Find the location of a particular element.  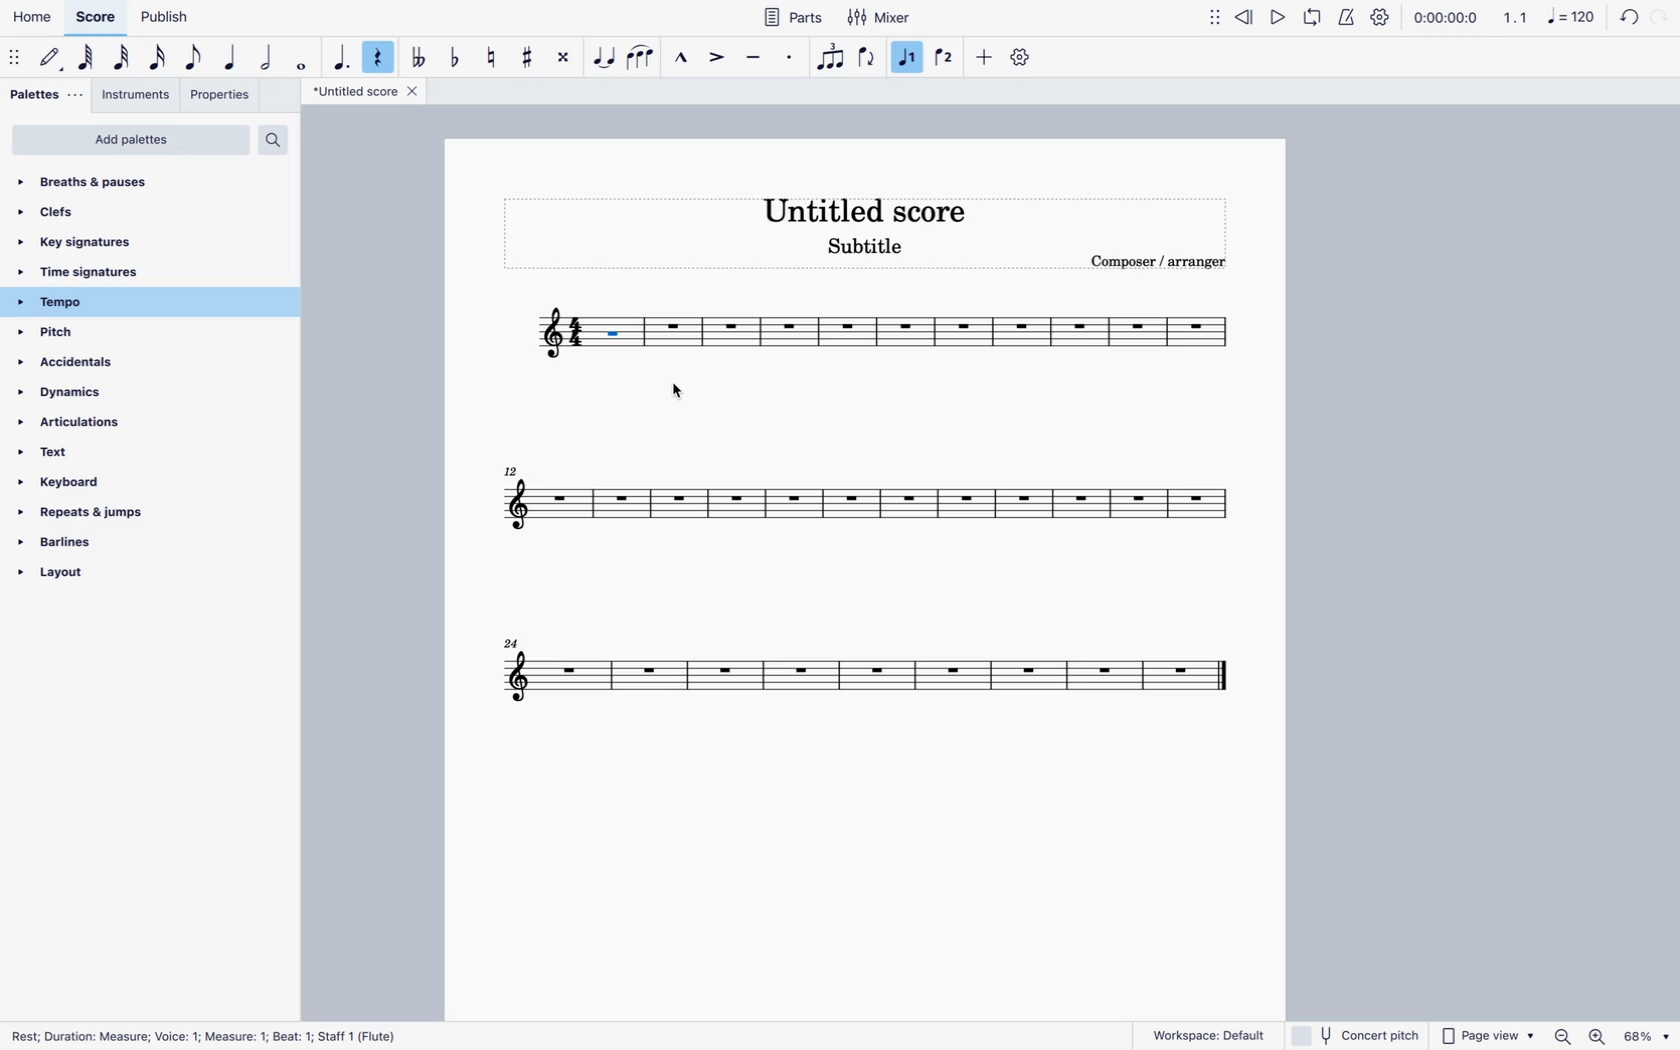

voice 1 is located at coordinates (911, 57).